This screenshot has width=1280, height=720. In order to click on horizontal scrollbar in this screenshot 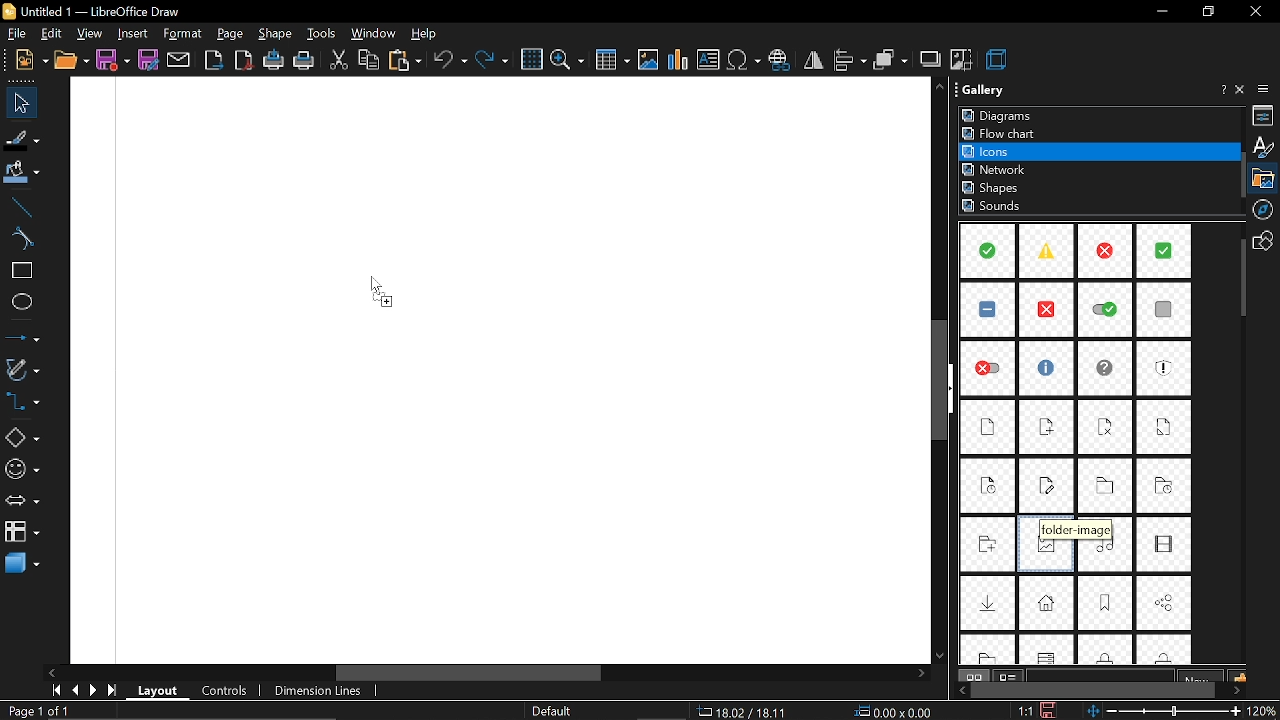, I will do `click(1094, 690)`.